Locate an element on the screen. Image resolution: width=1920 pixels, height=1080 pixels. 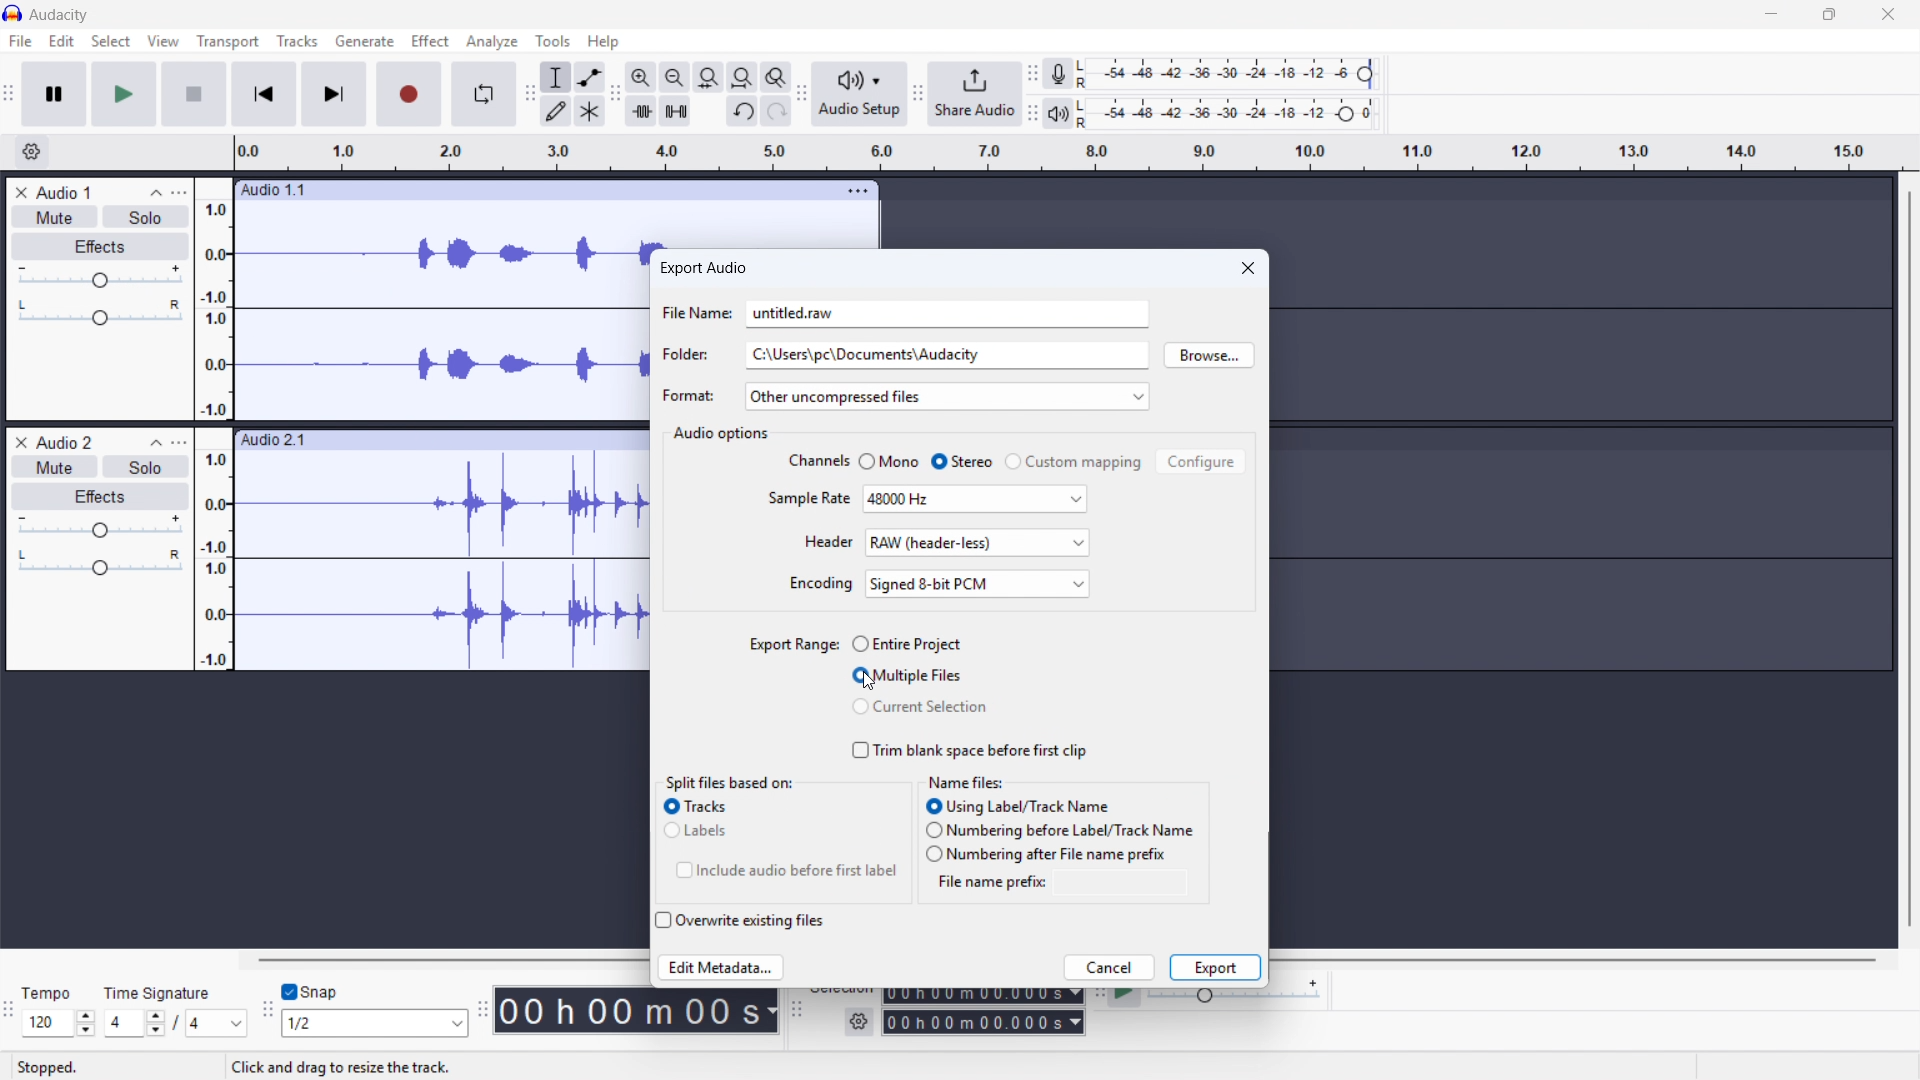
() Overwrite existi
ing files is located at coordinates (740, 921).